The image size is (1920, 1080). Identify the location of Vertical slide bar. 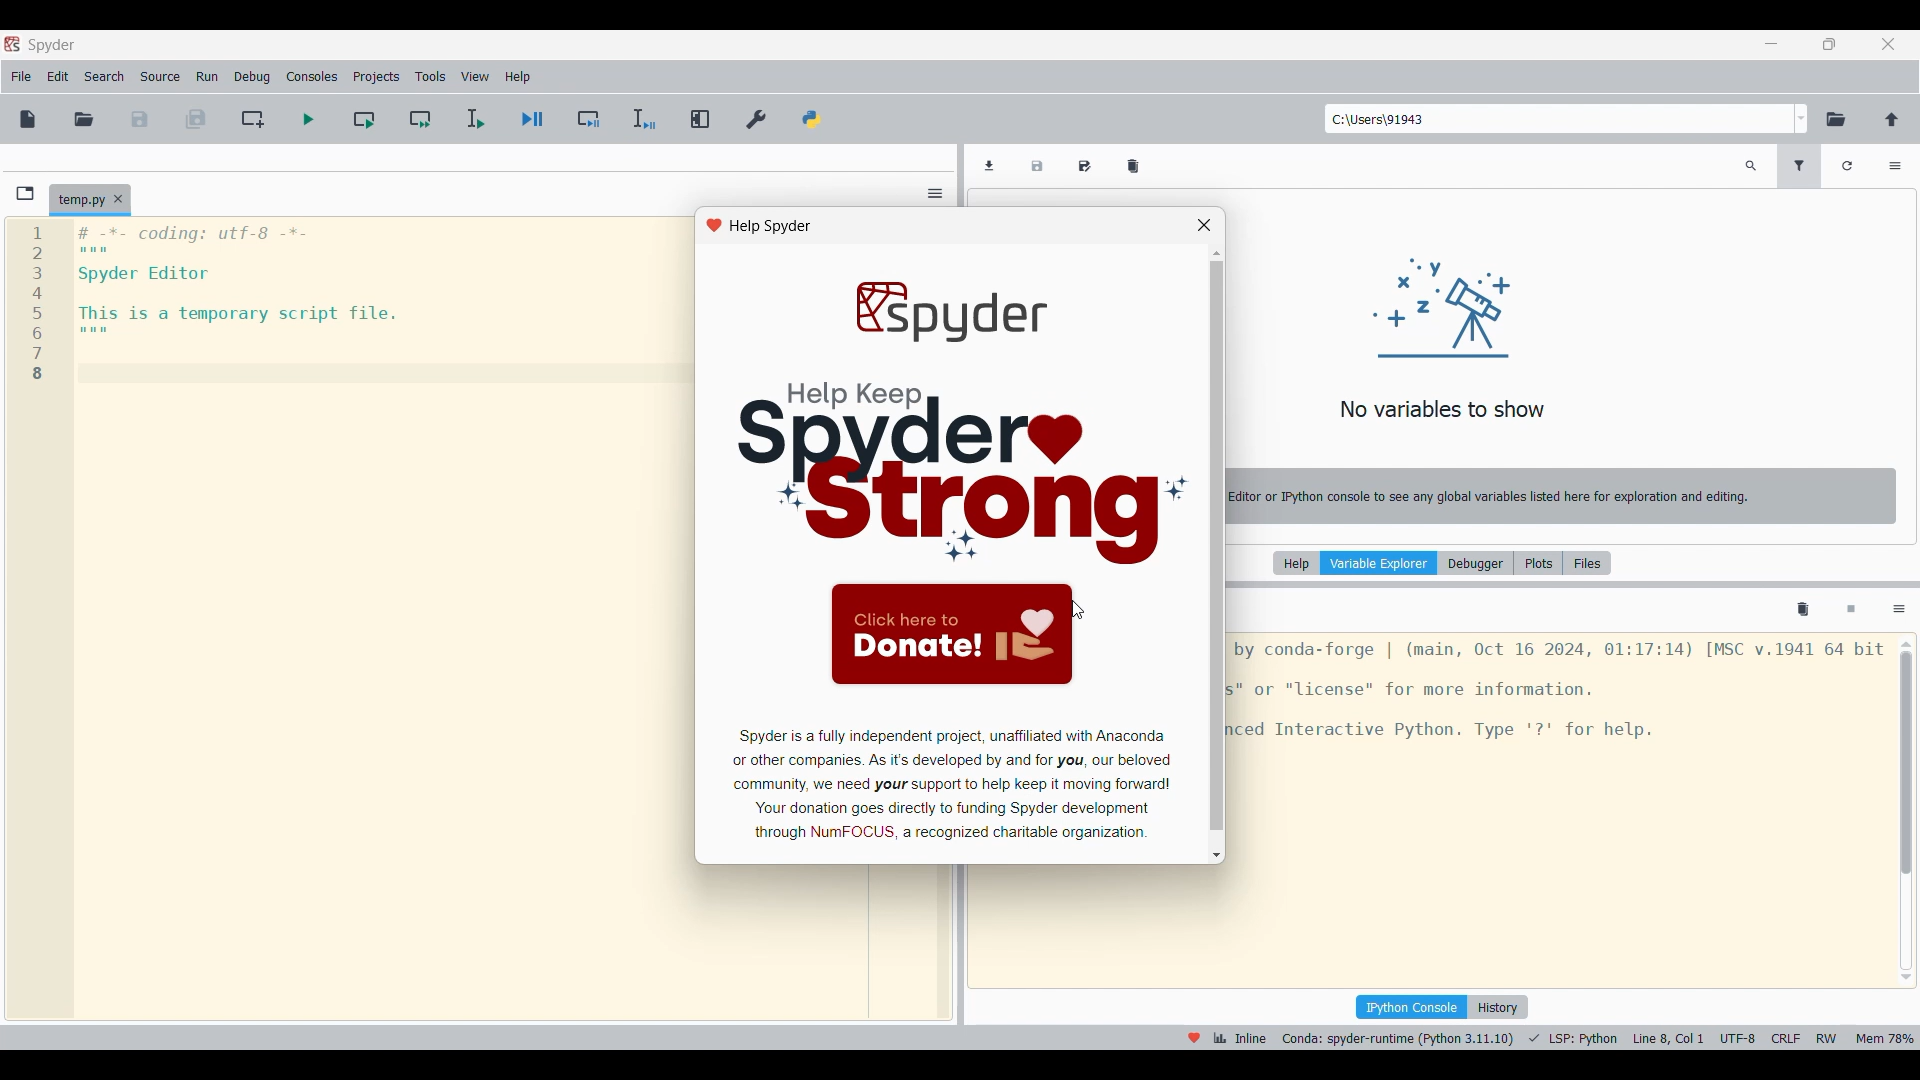
(1906, 810).